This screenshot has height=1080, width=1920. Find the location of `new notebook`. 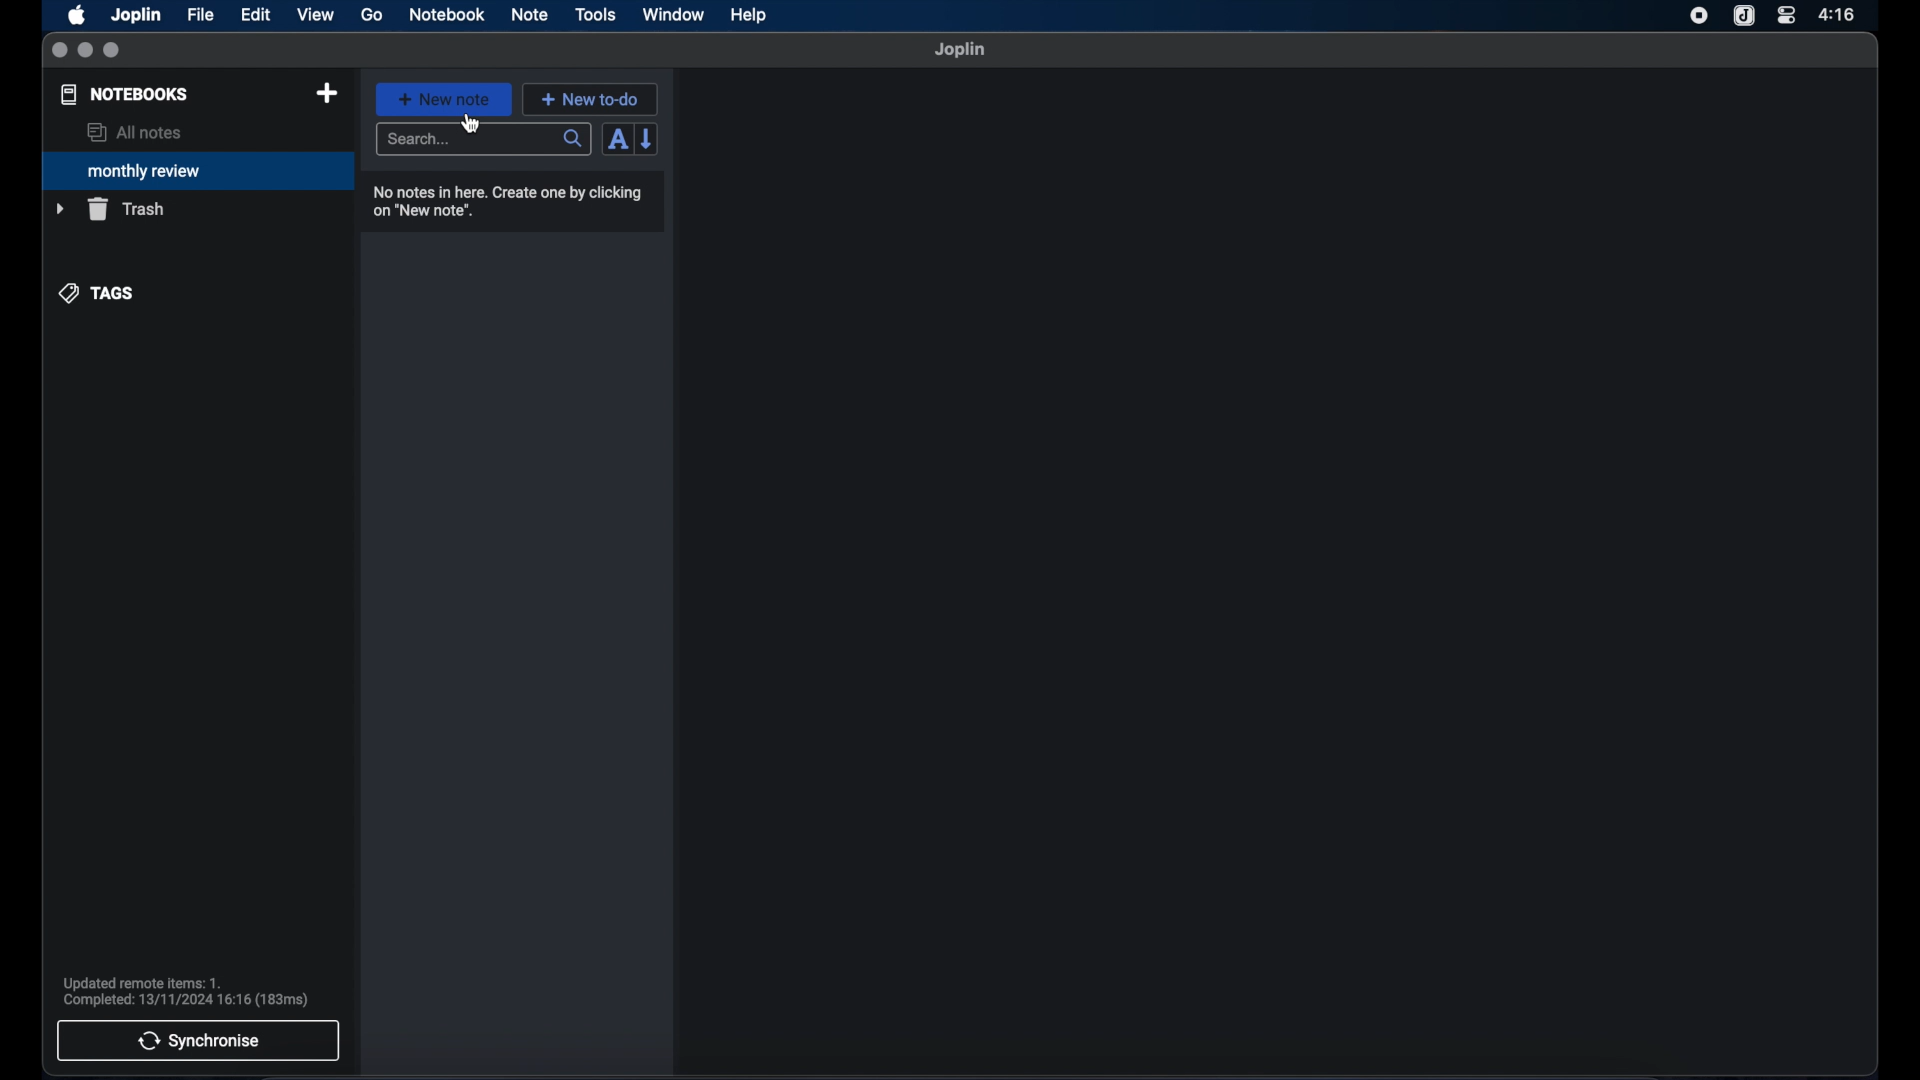

new notebook is located at coordinates (326, 94).